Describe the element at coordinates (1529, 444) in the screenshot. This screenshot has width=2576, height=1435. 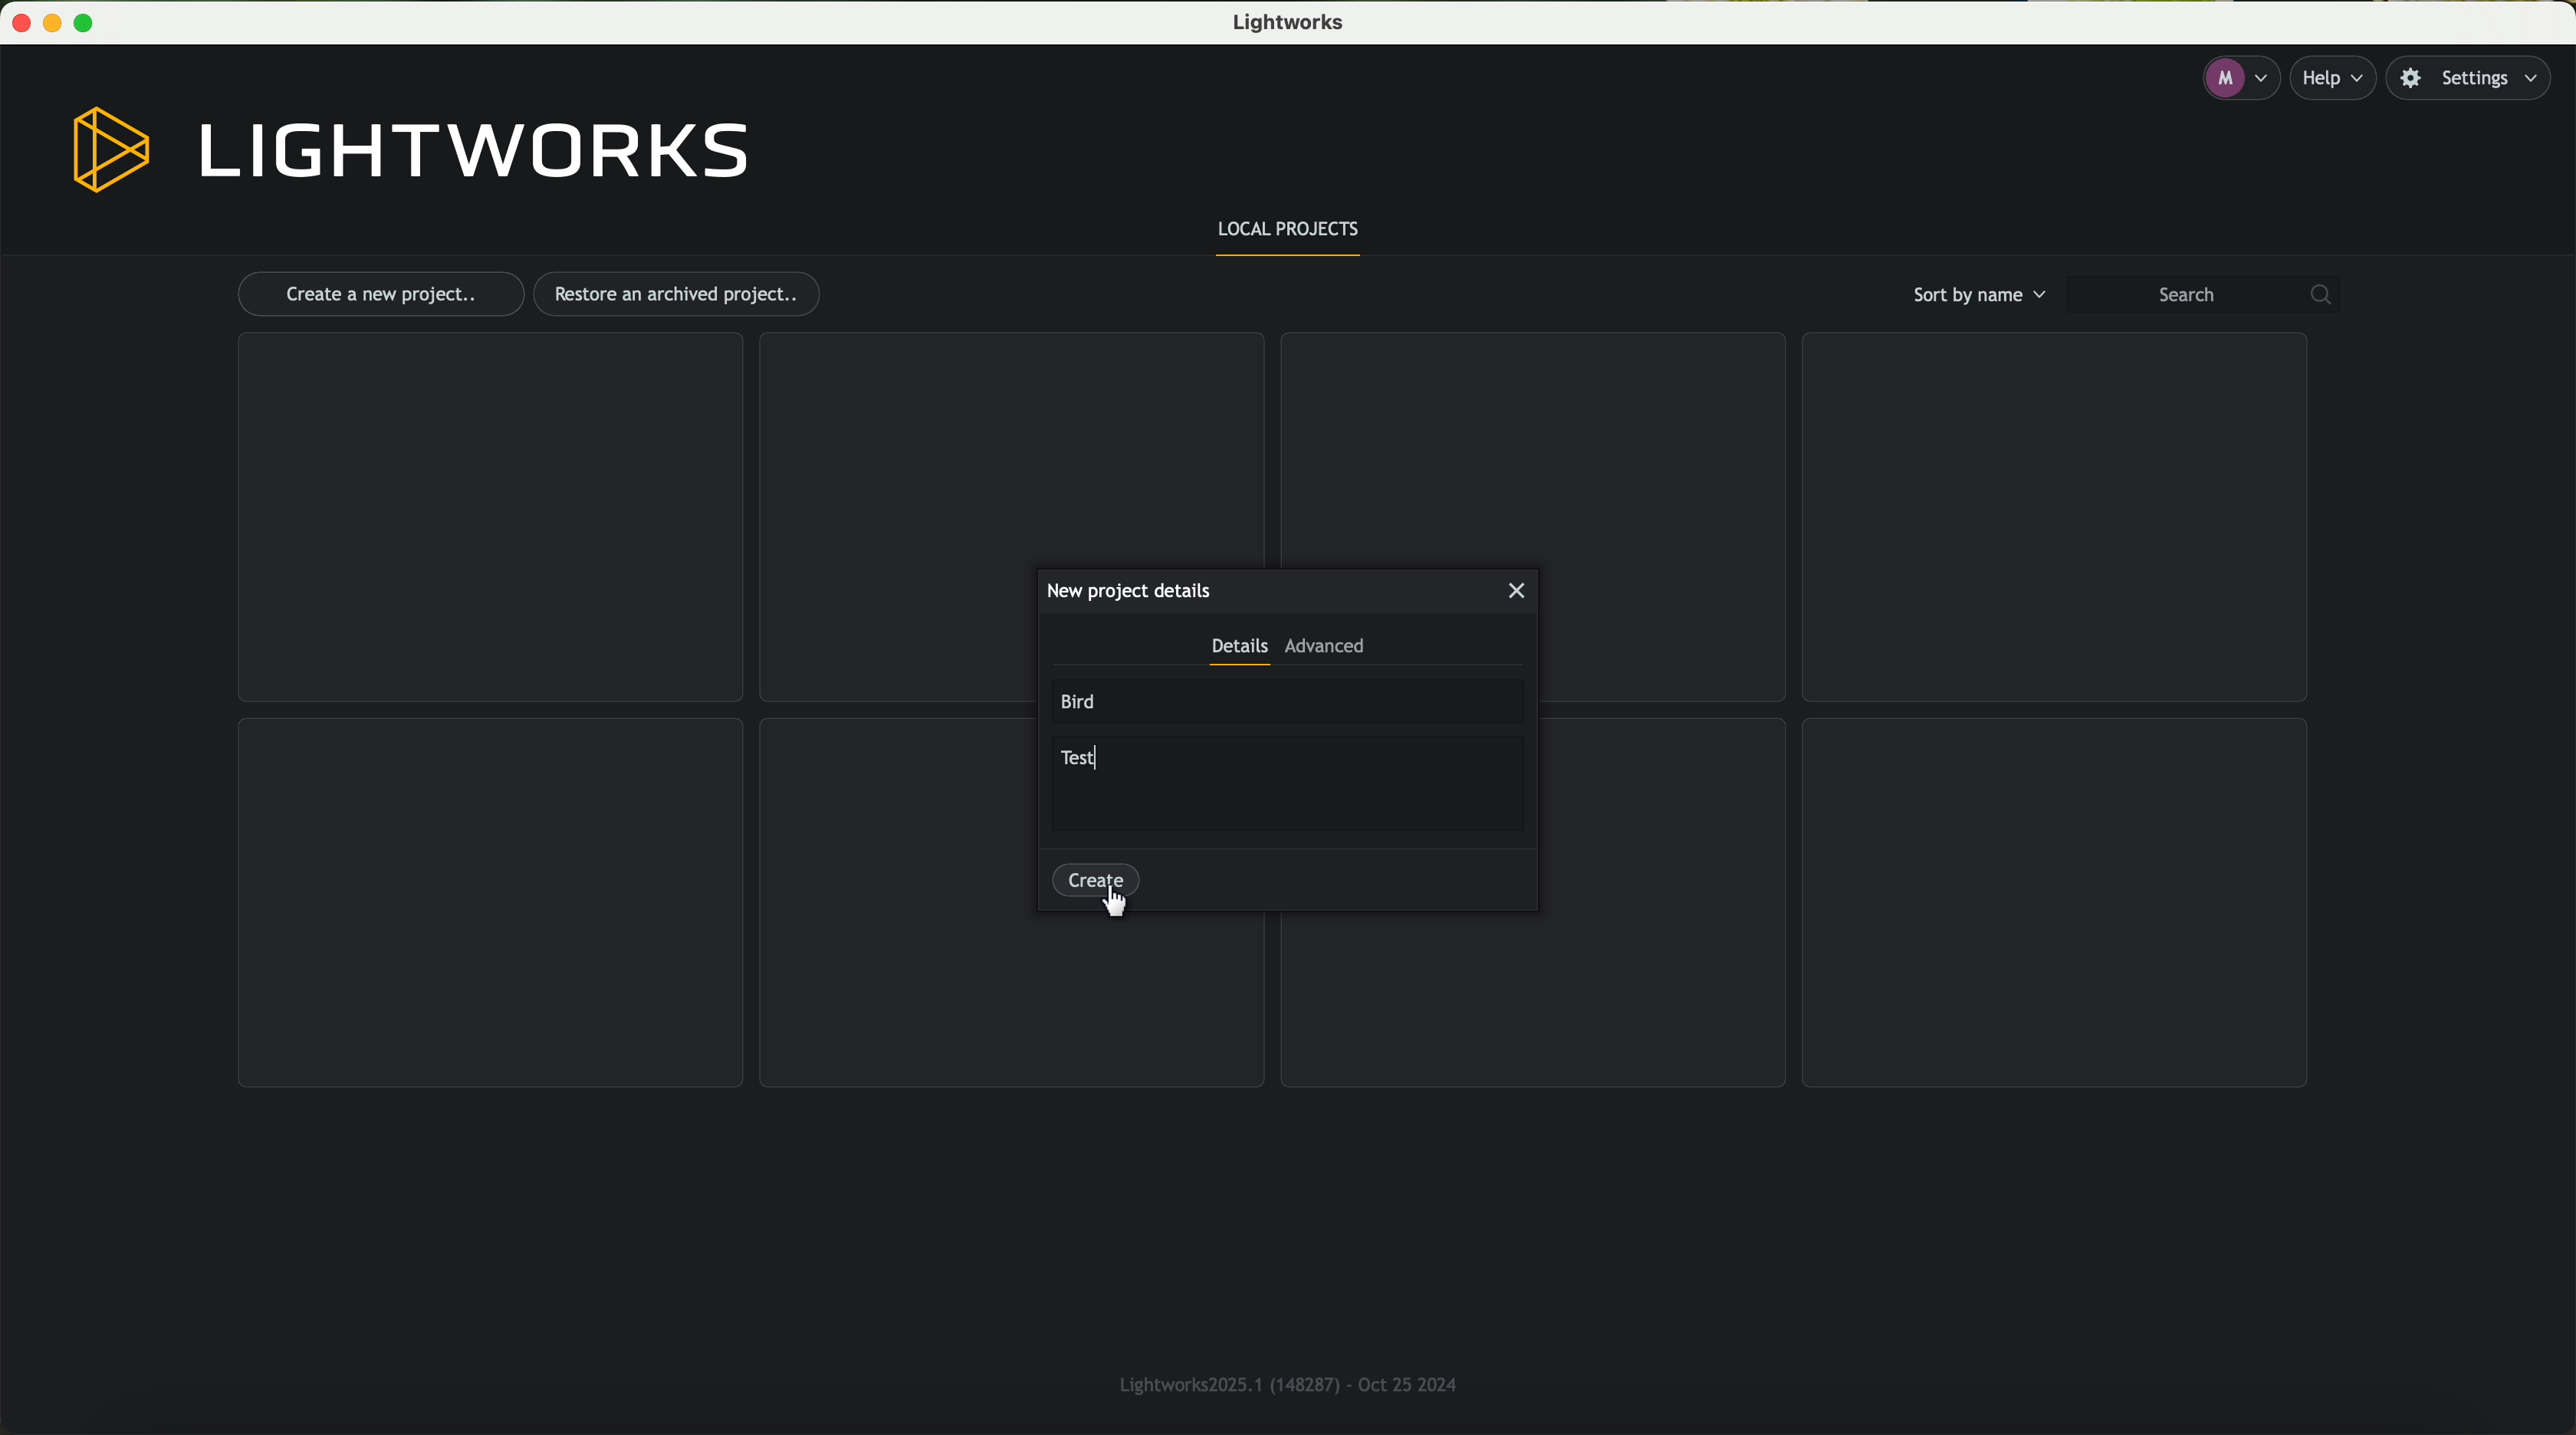
I see `grid` at that location.